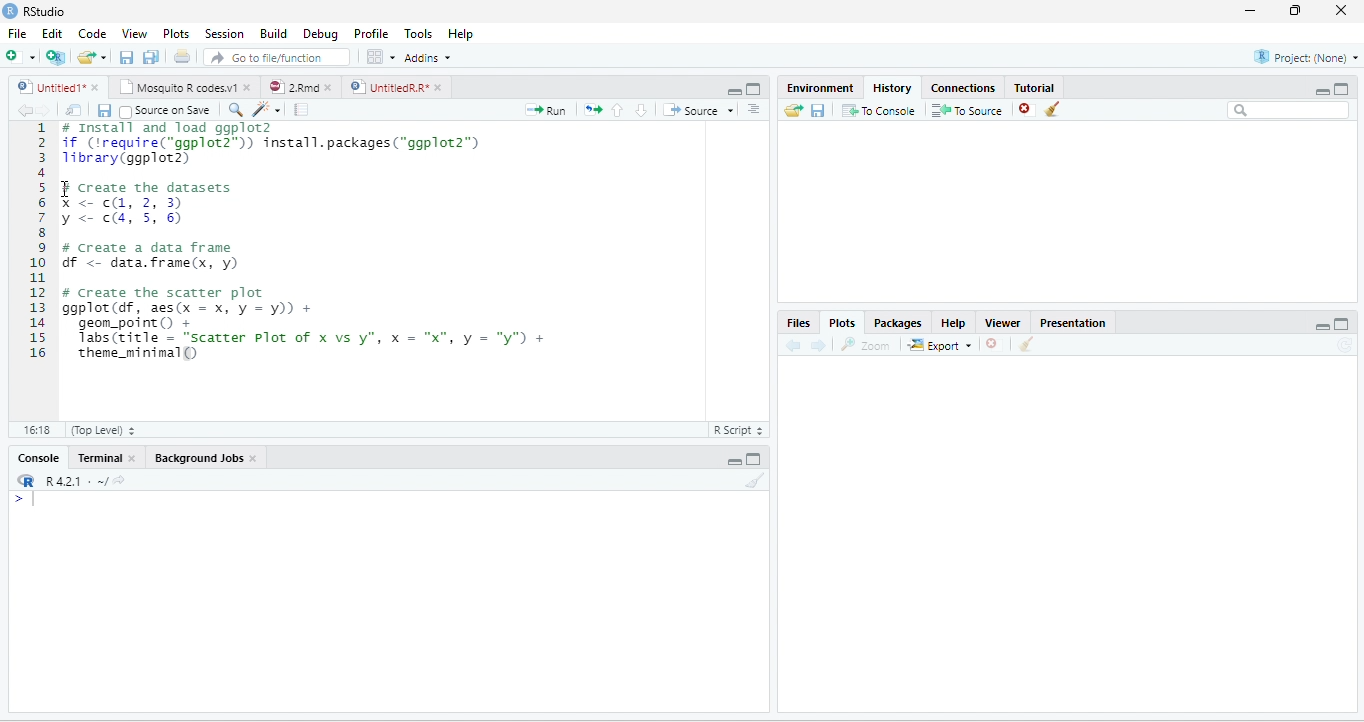 The image size is (1364, 722). Describe the element at coordinates (820, 88) in the screenshot. I see `Environment` at that location.